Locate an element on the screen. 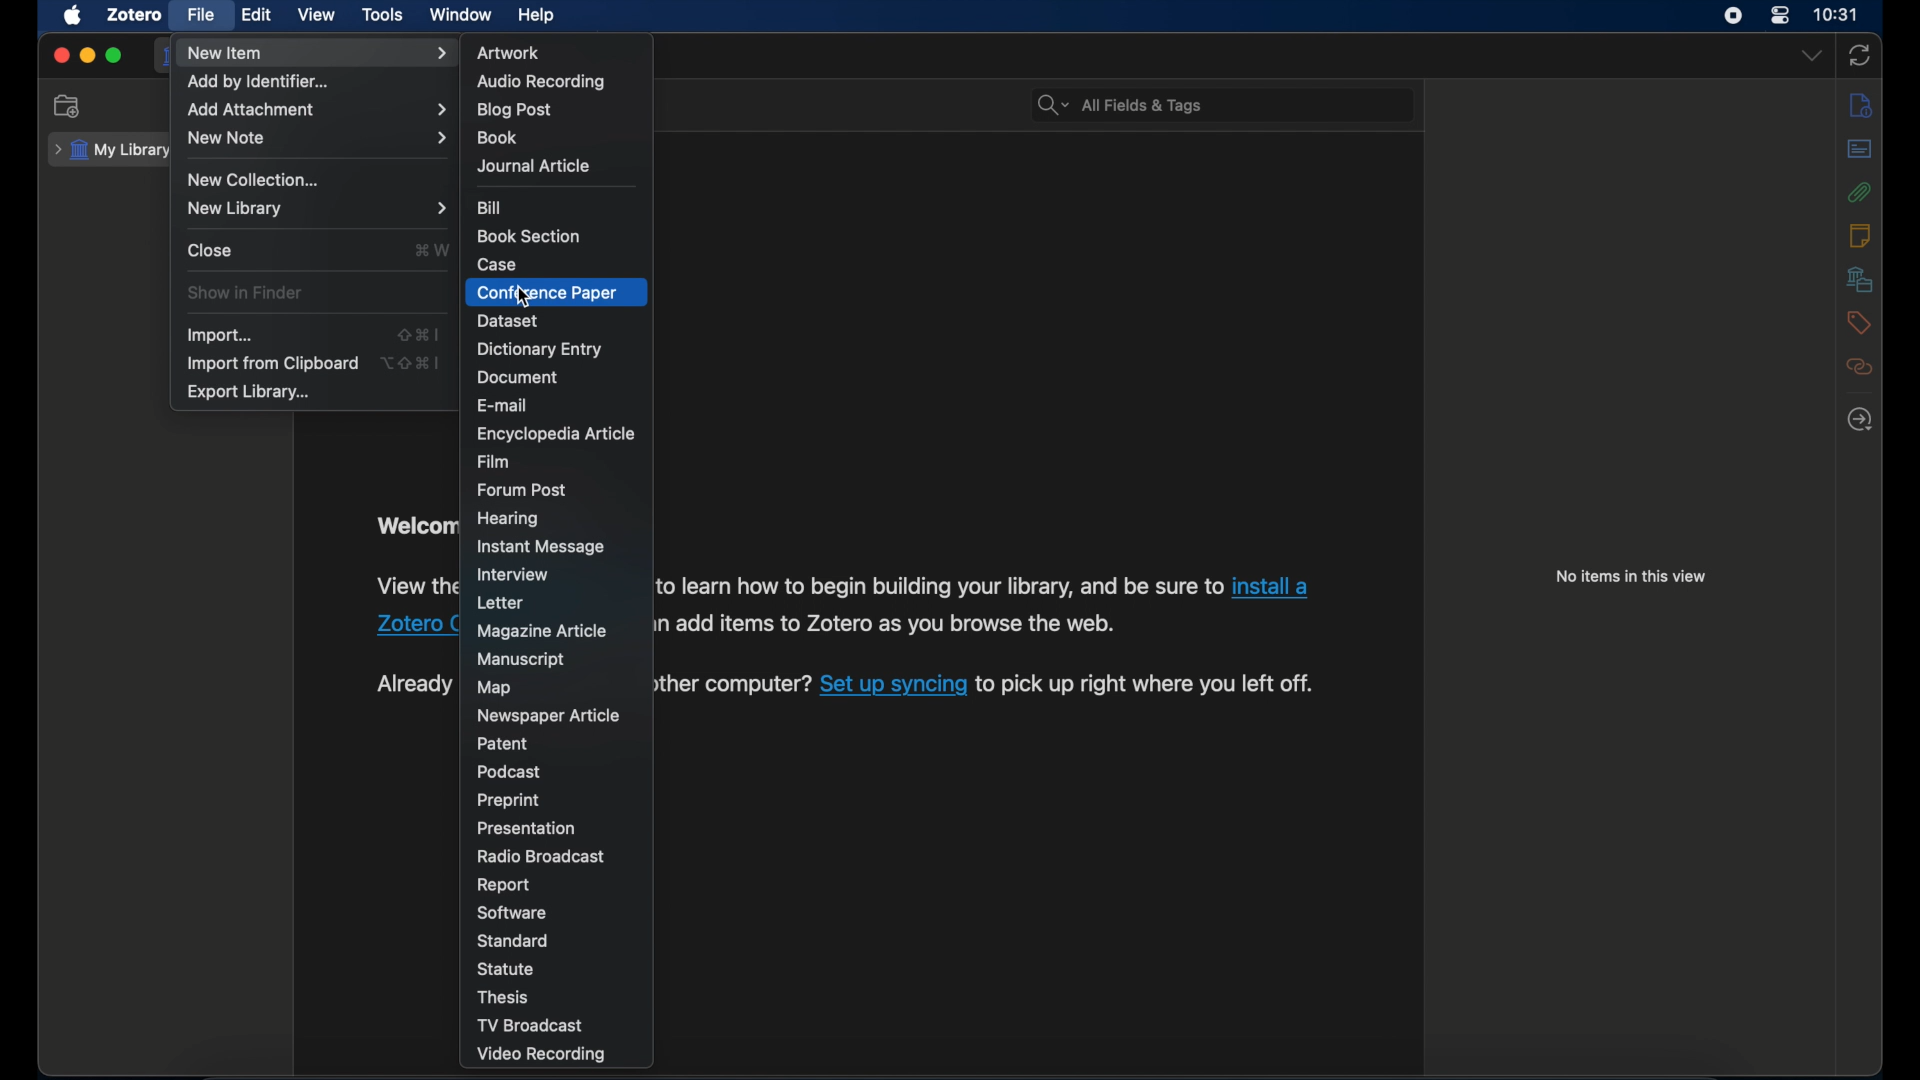  maximize is located at coordinates (115, 56).